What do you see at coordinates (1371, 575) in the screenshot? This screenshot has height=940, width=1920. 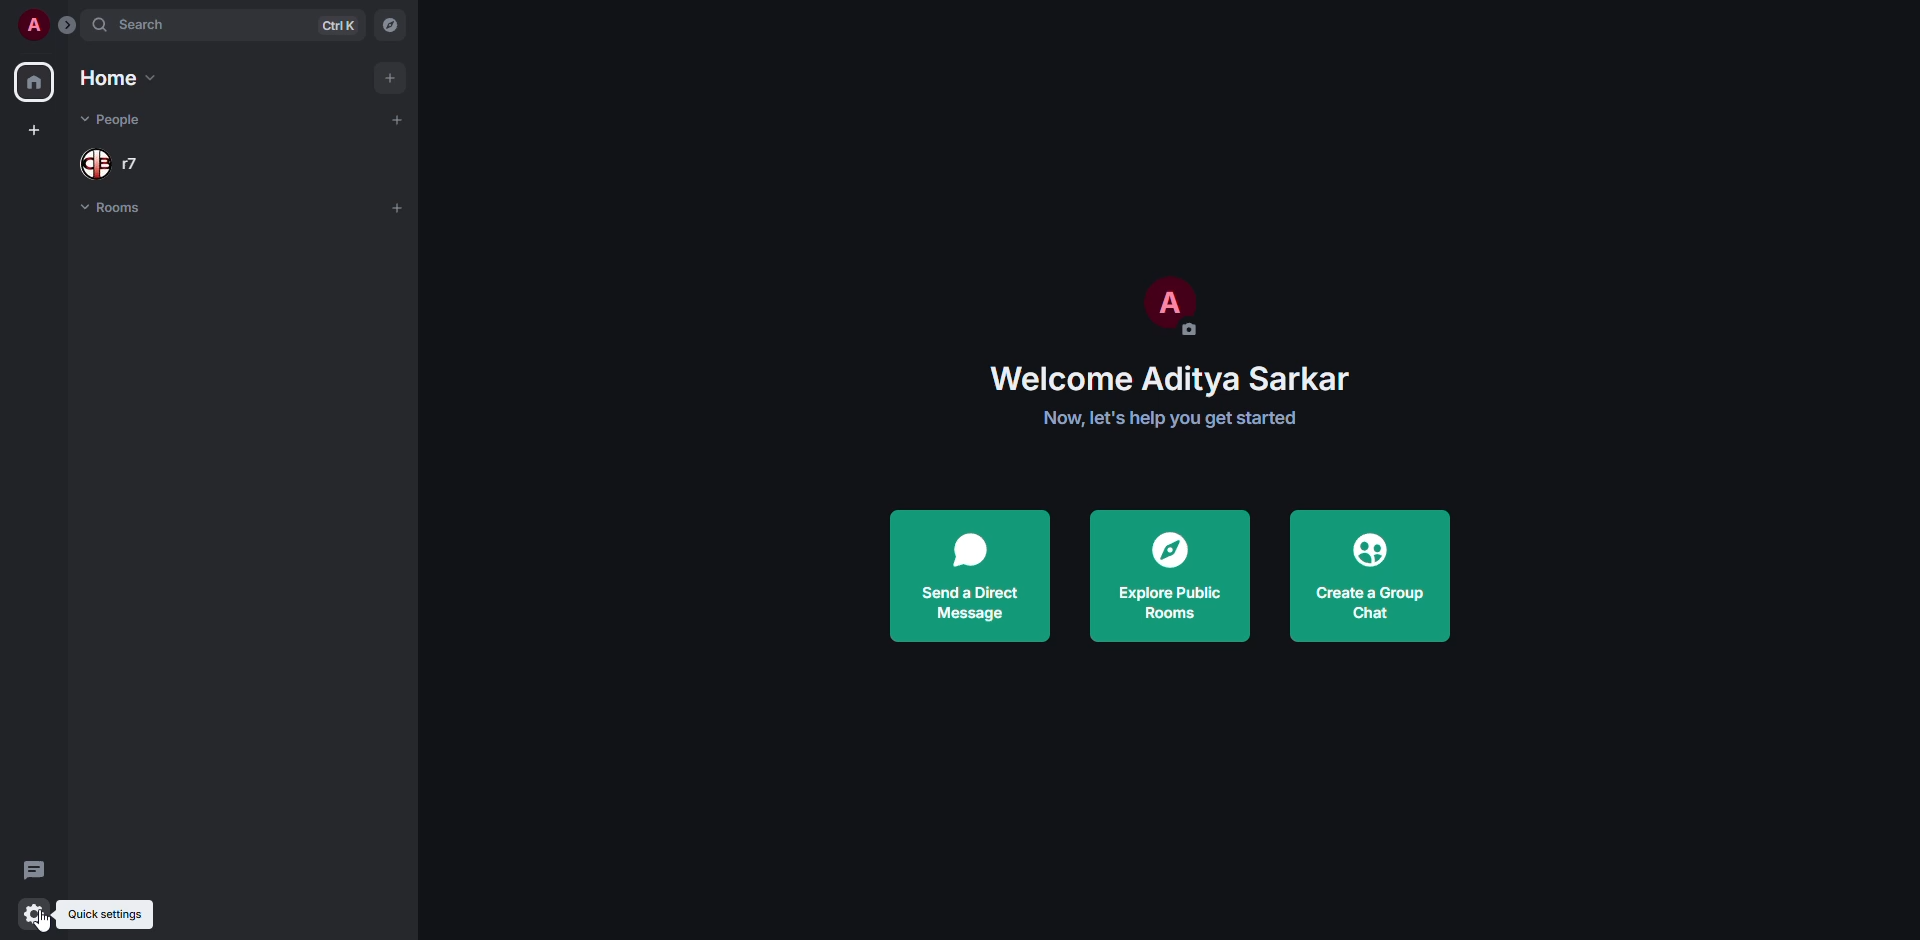 I see `create a group chat` at bounding box center [1371, 575].